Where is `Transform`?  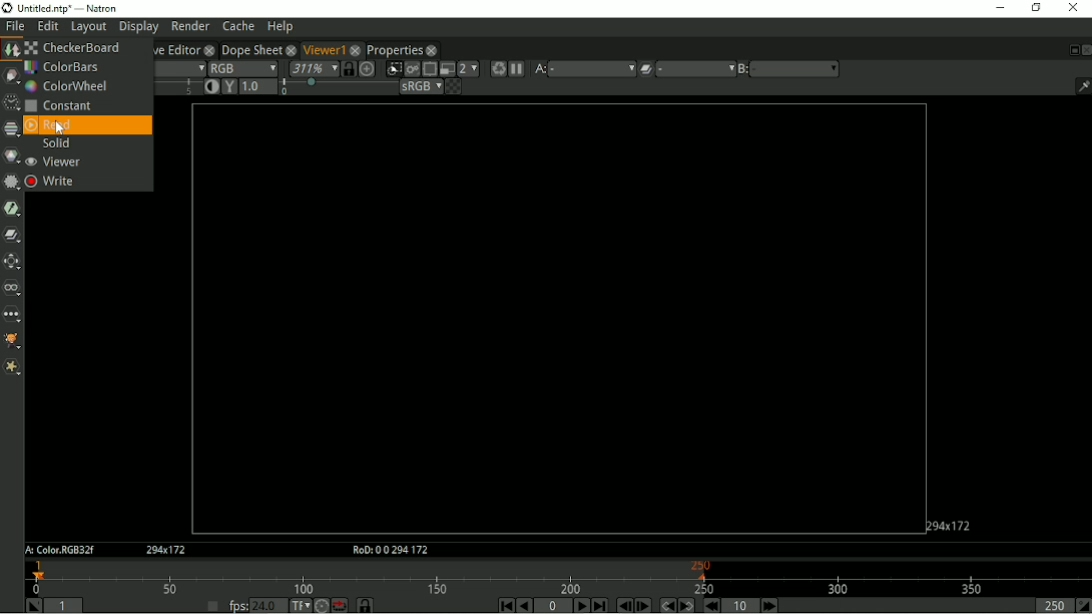
Transform is located at coordinates (12, 260).